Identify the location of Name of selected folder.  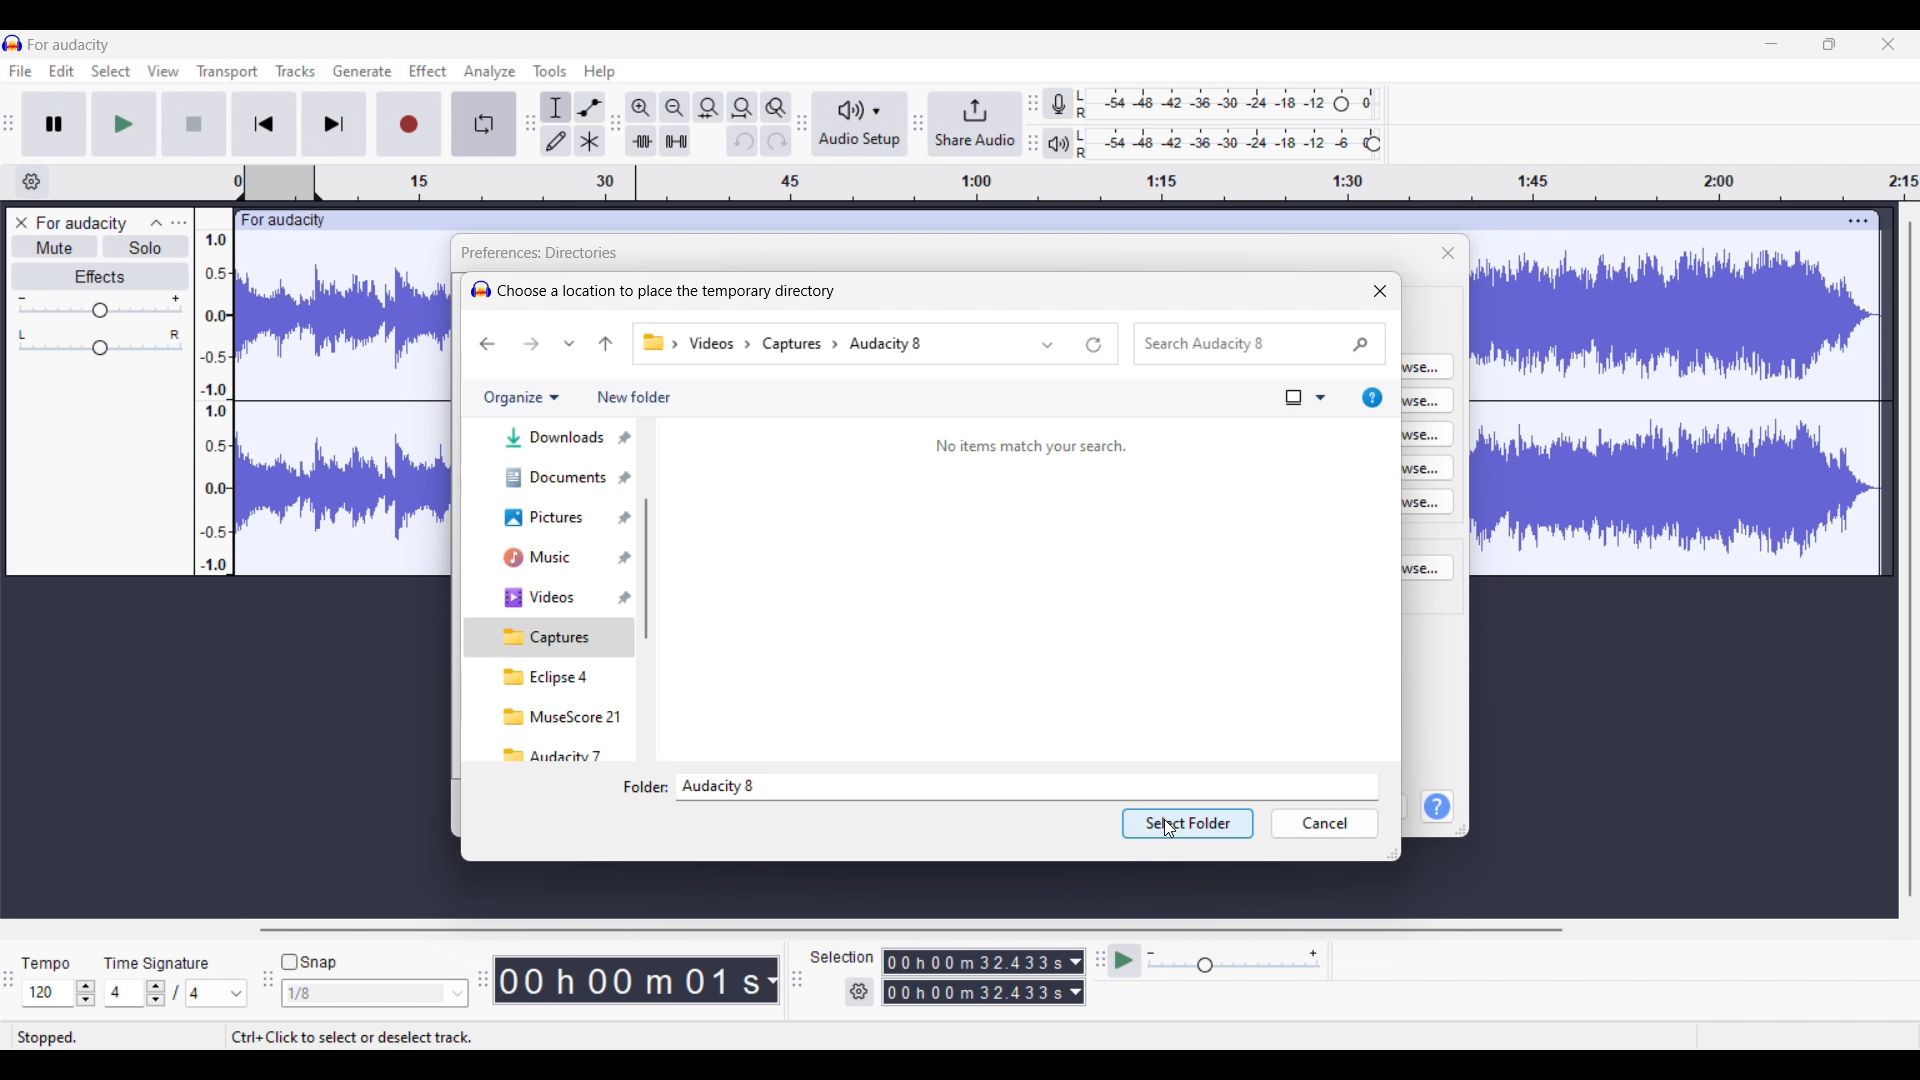
(720, 786).